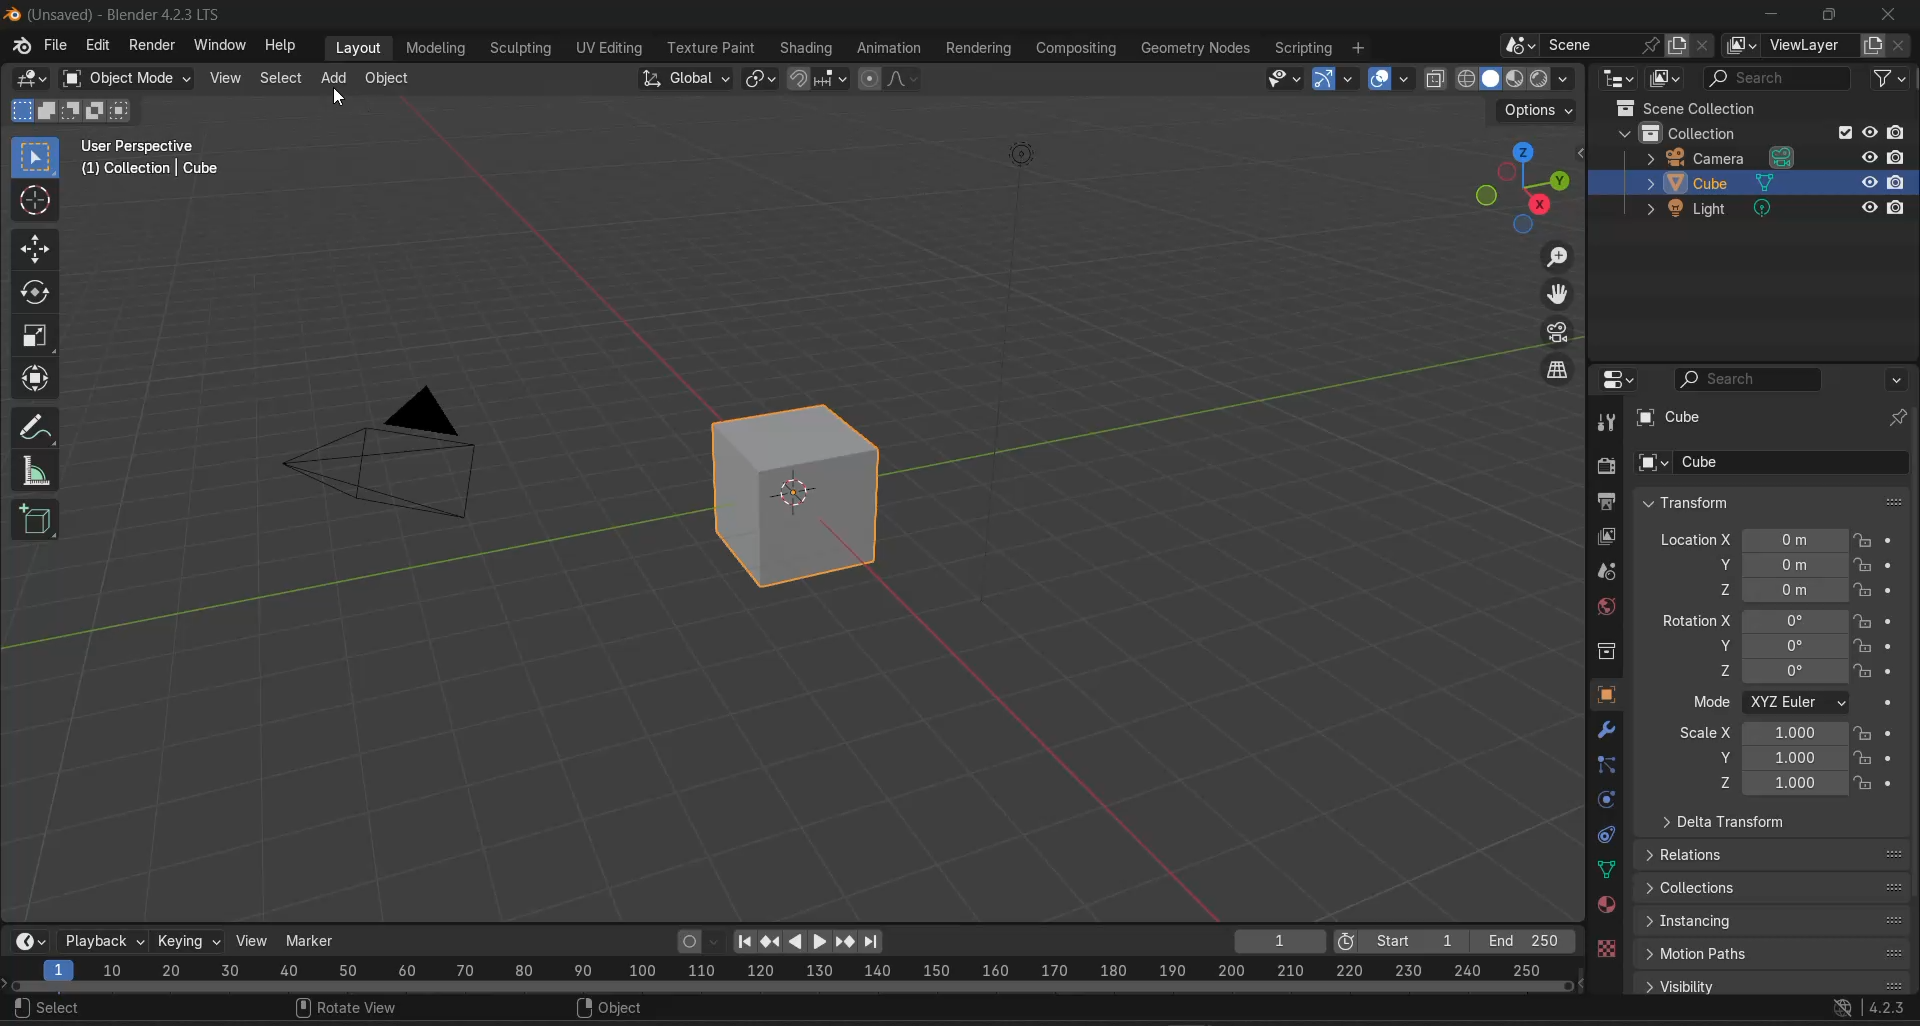  I want to click on editor type, so click(34, 940).